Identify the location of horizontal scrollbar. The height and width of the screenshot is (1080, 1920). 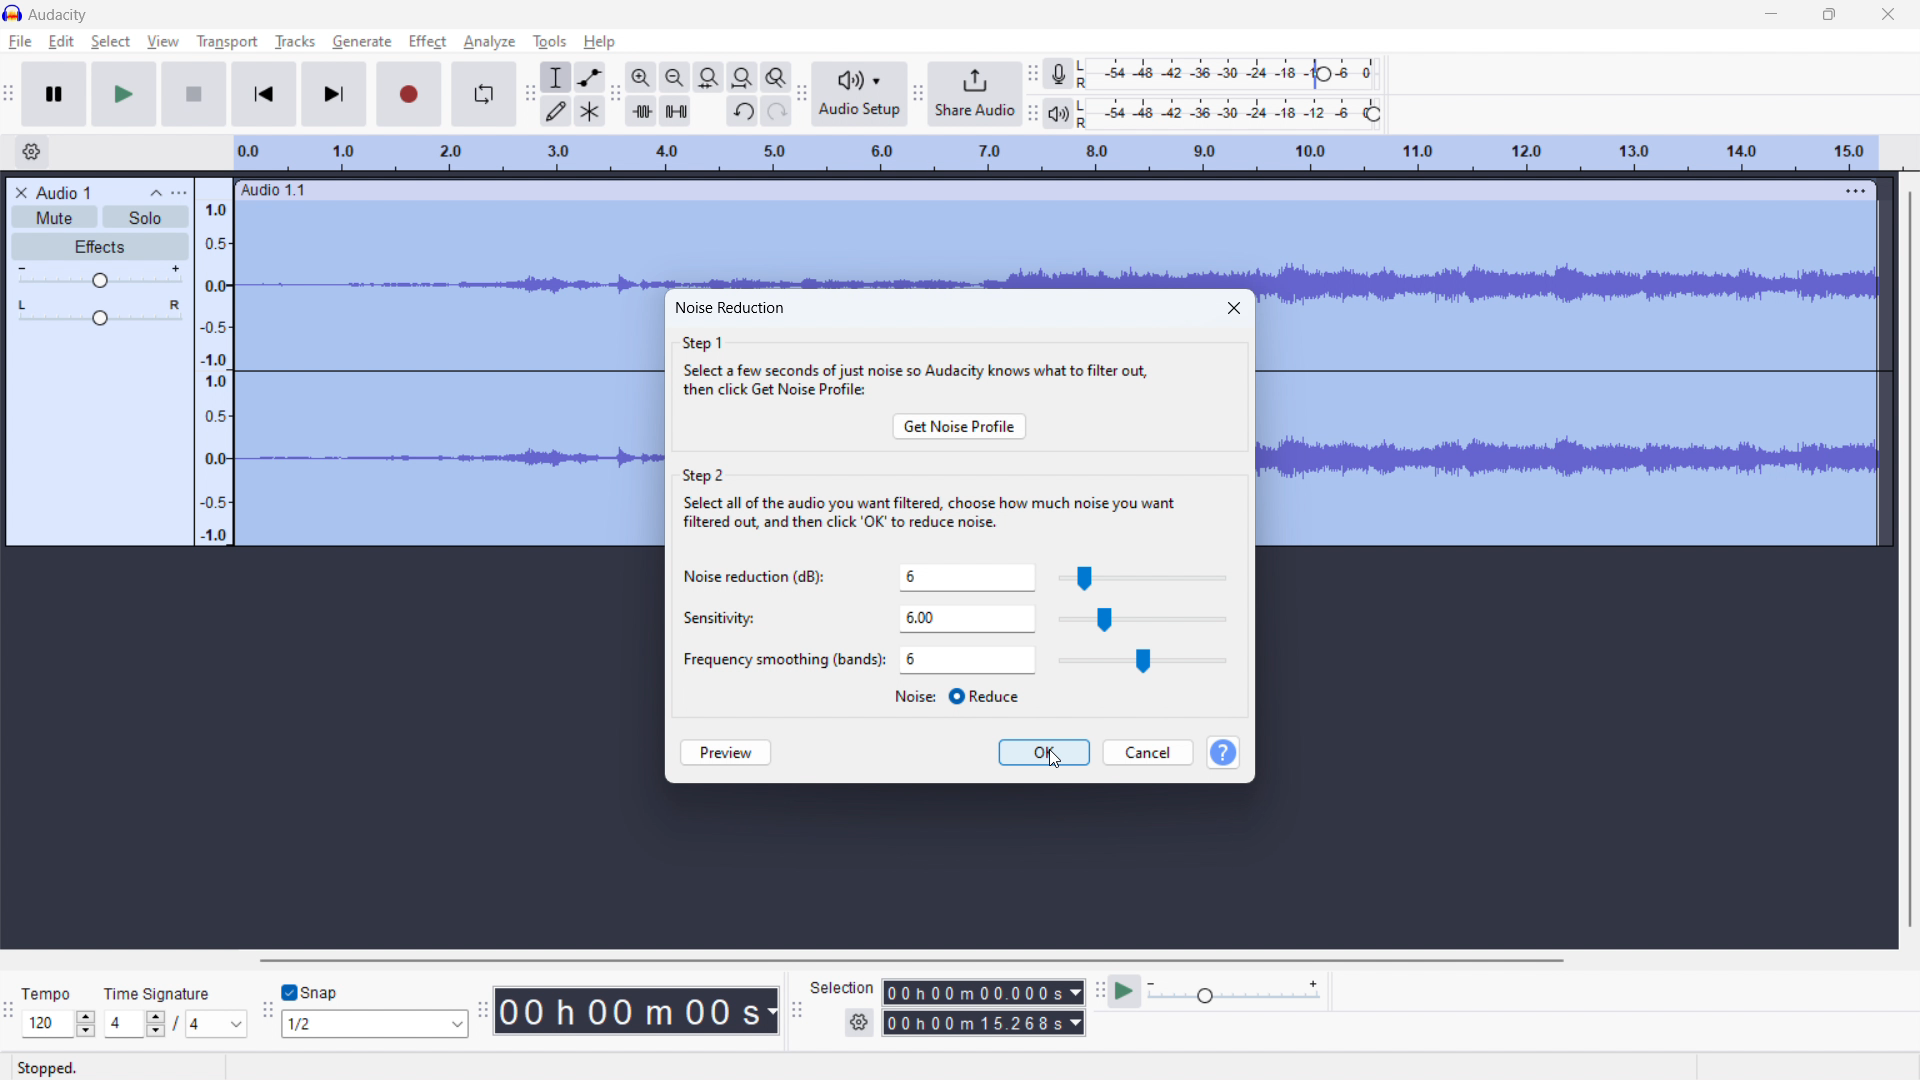
(912, 961).